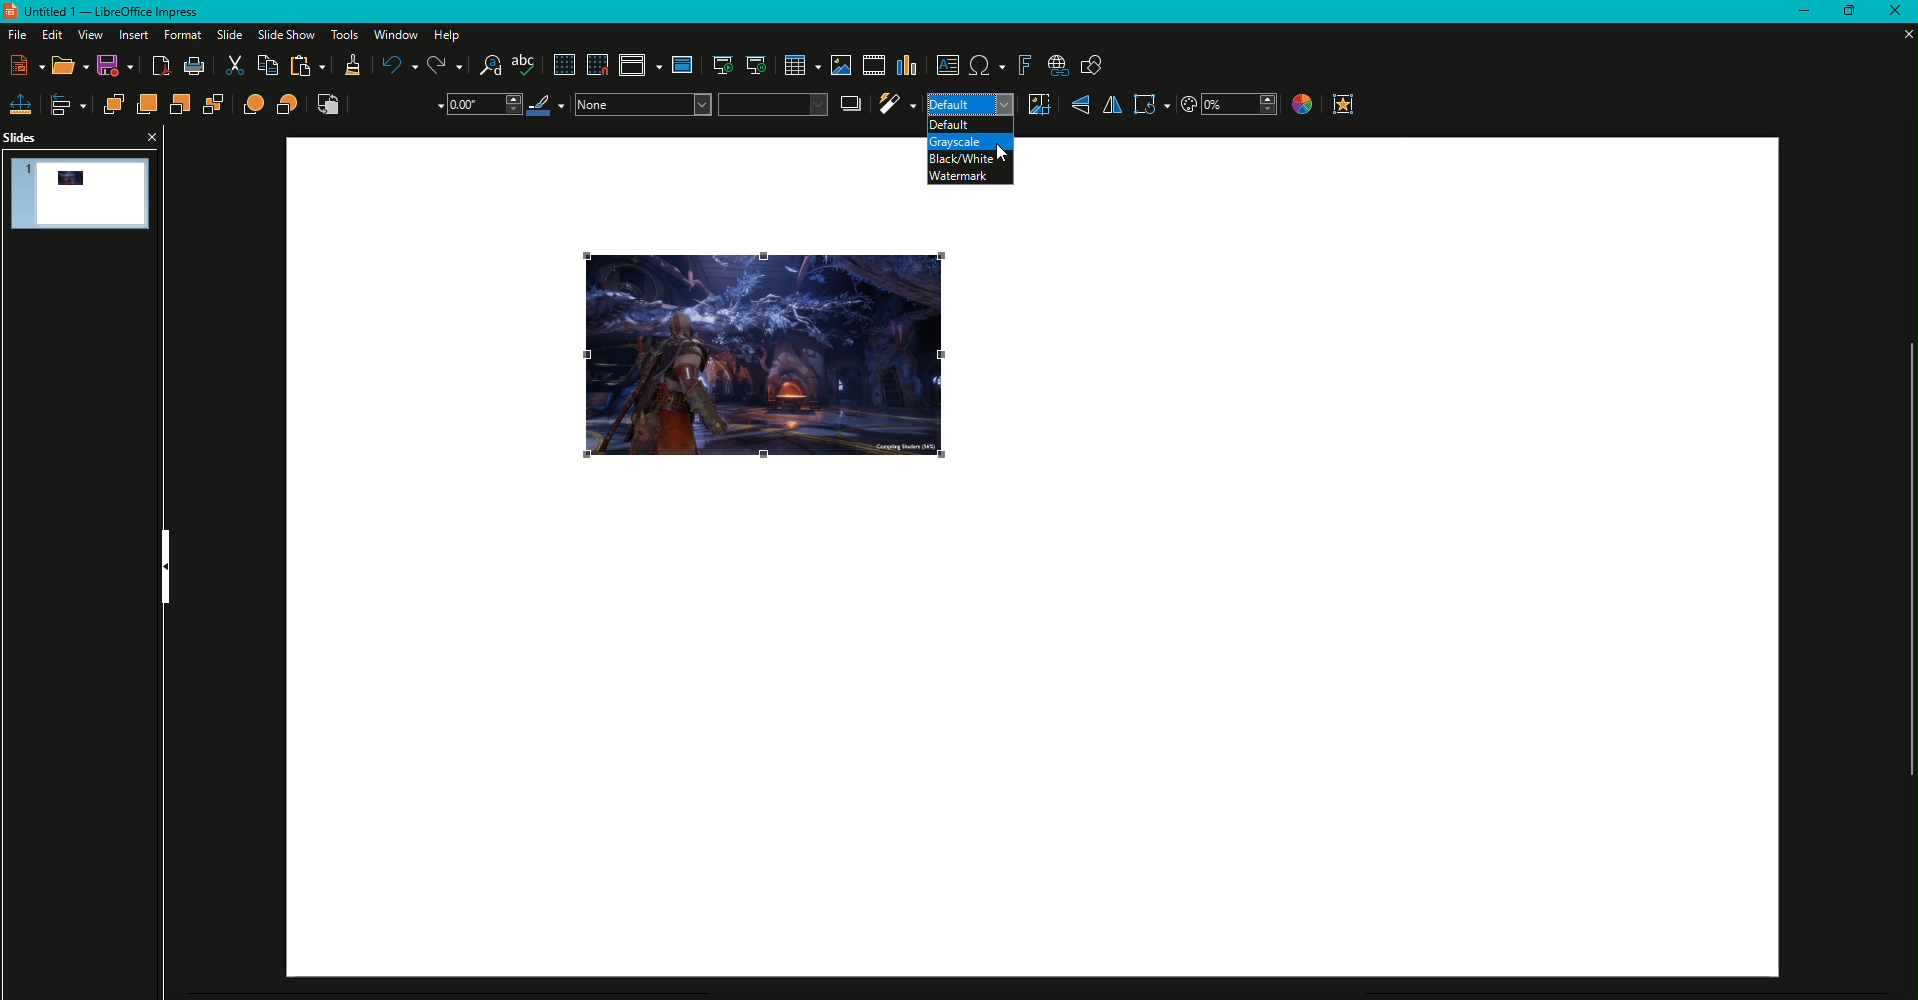 The height and width of the screenshot is (1000, 1918). What do you see at coordinates (962, 176) in the screenshot?
I see `Watermark` at bounding box center [962, 176].